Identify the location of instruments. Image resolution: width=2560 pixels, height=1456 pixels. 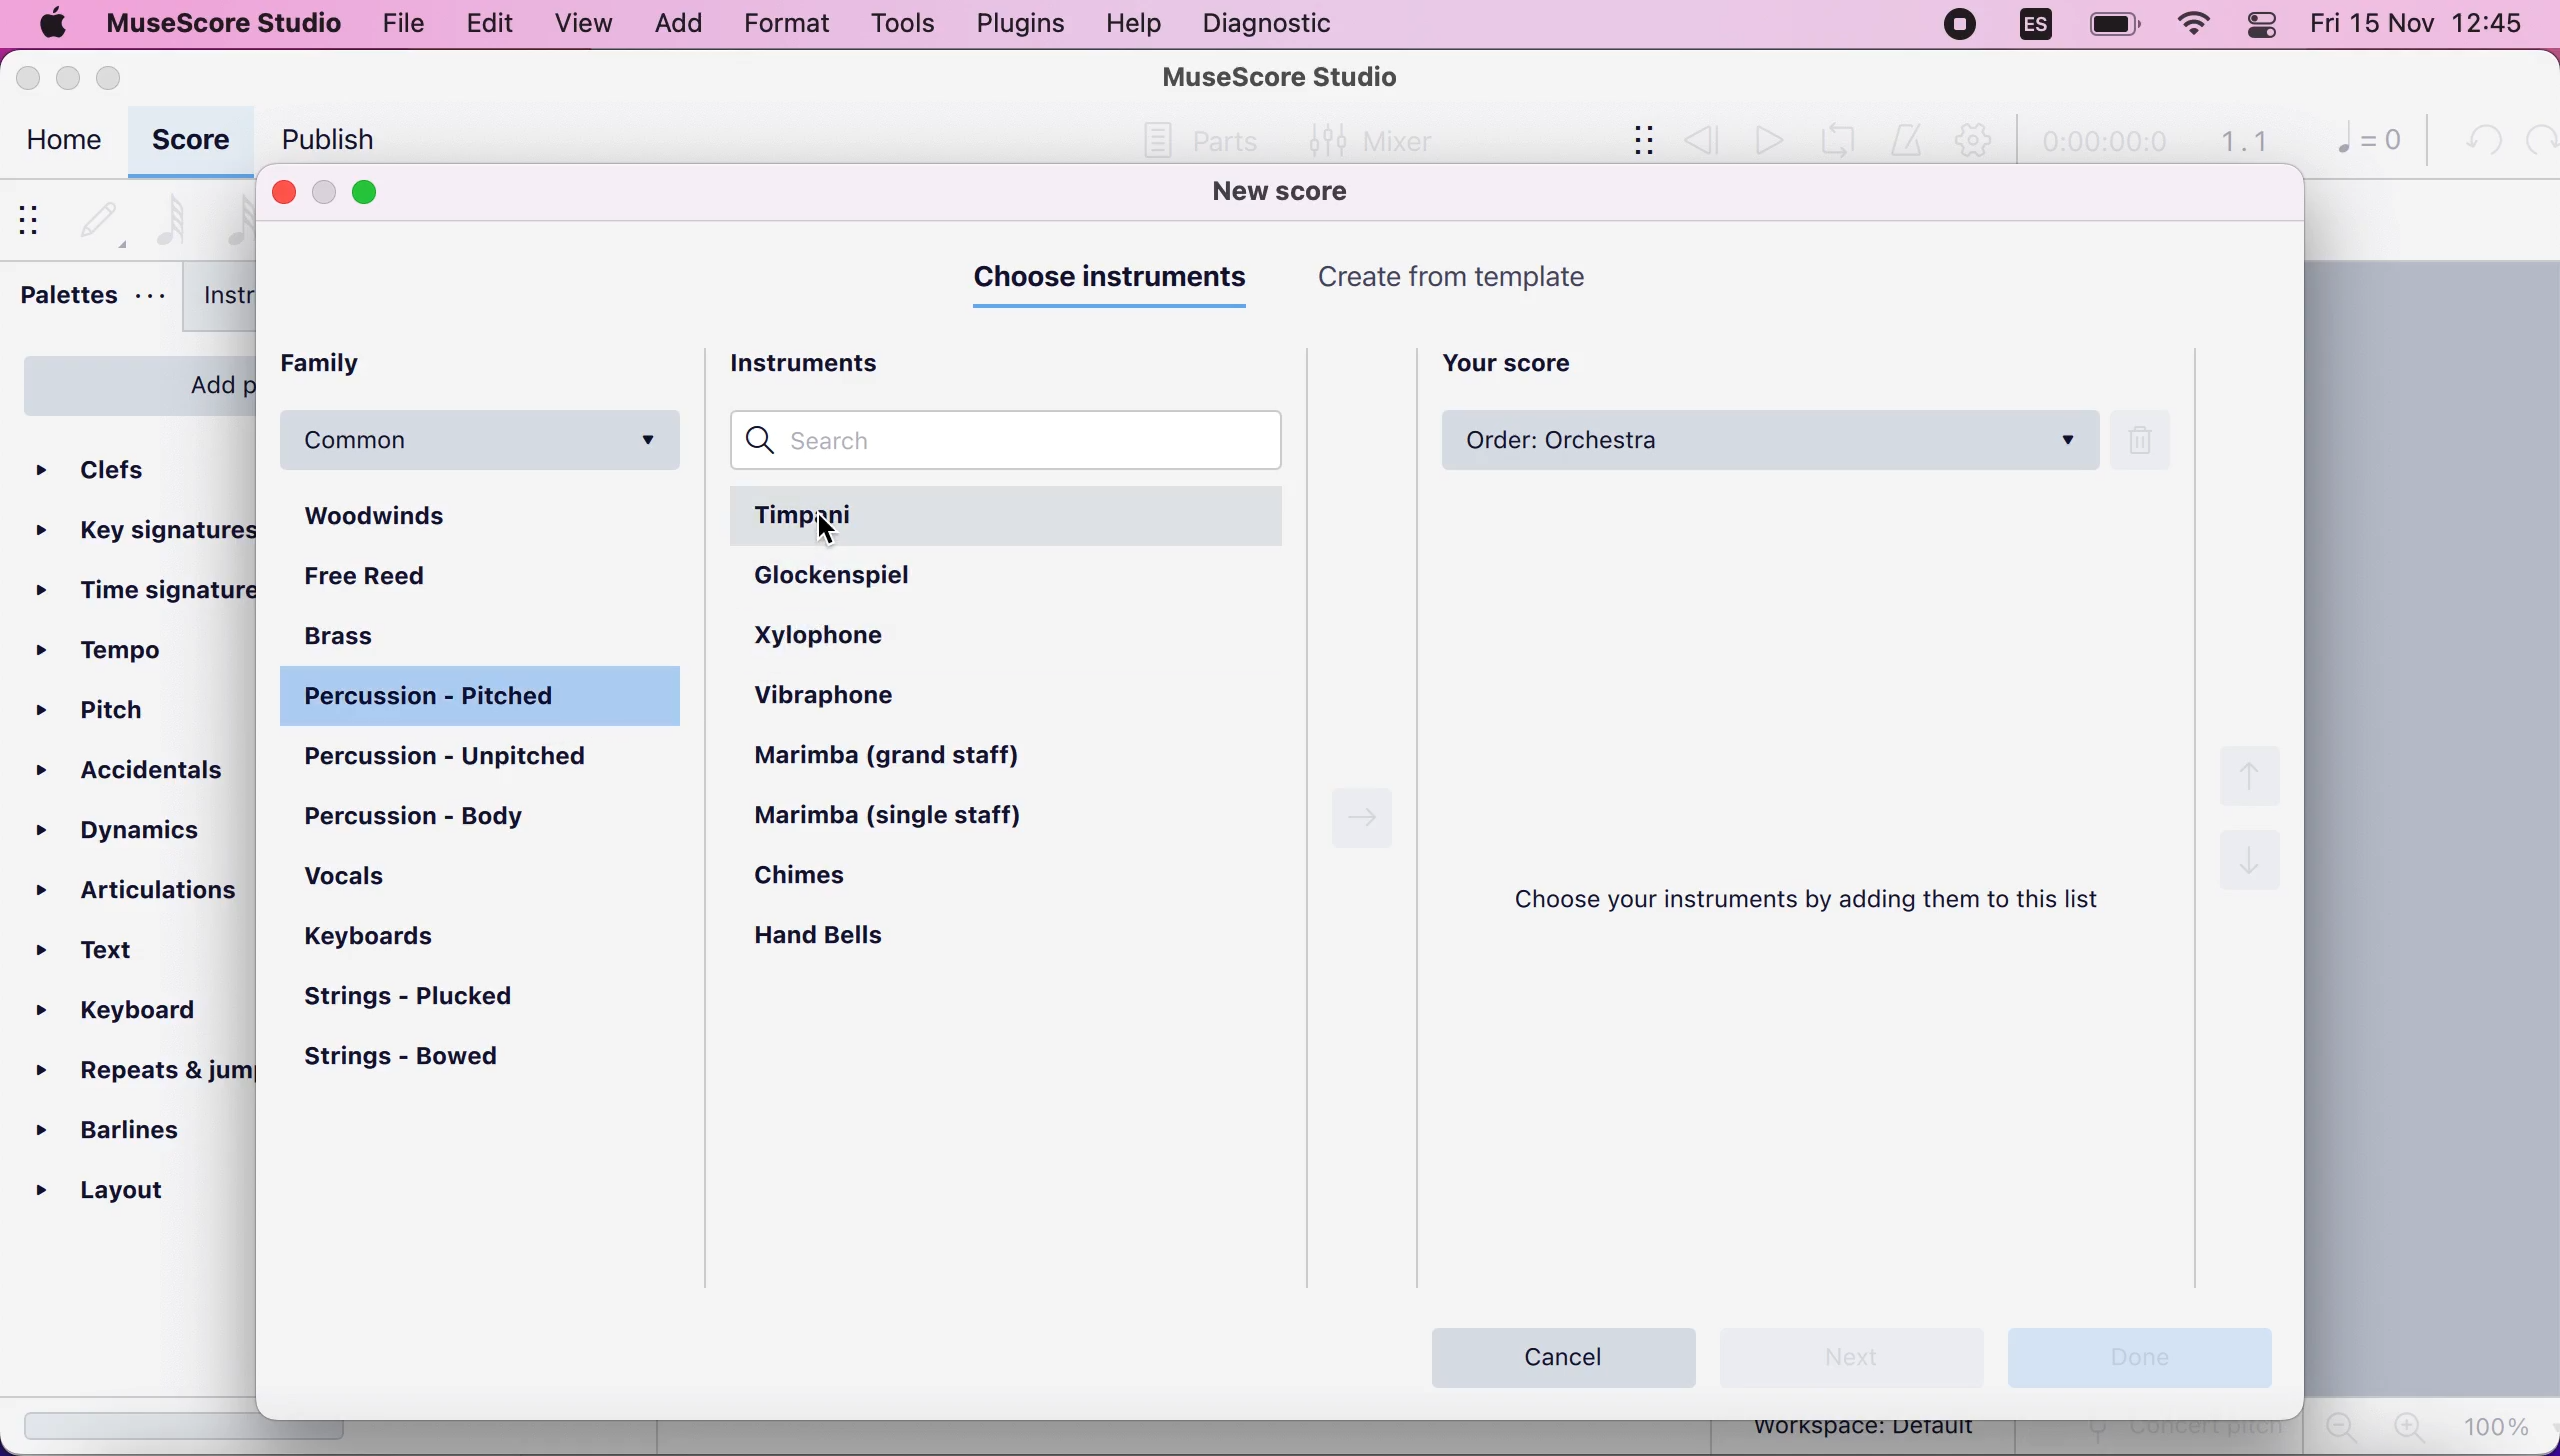
(262, 300).